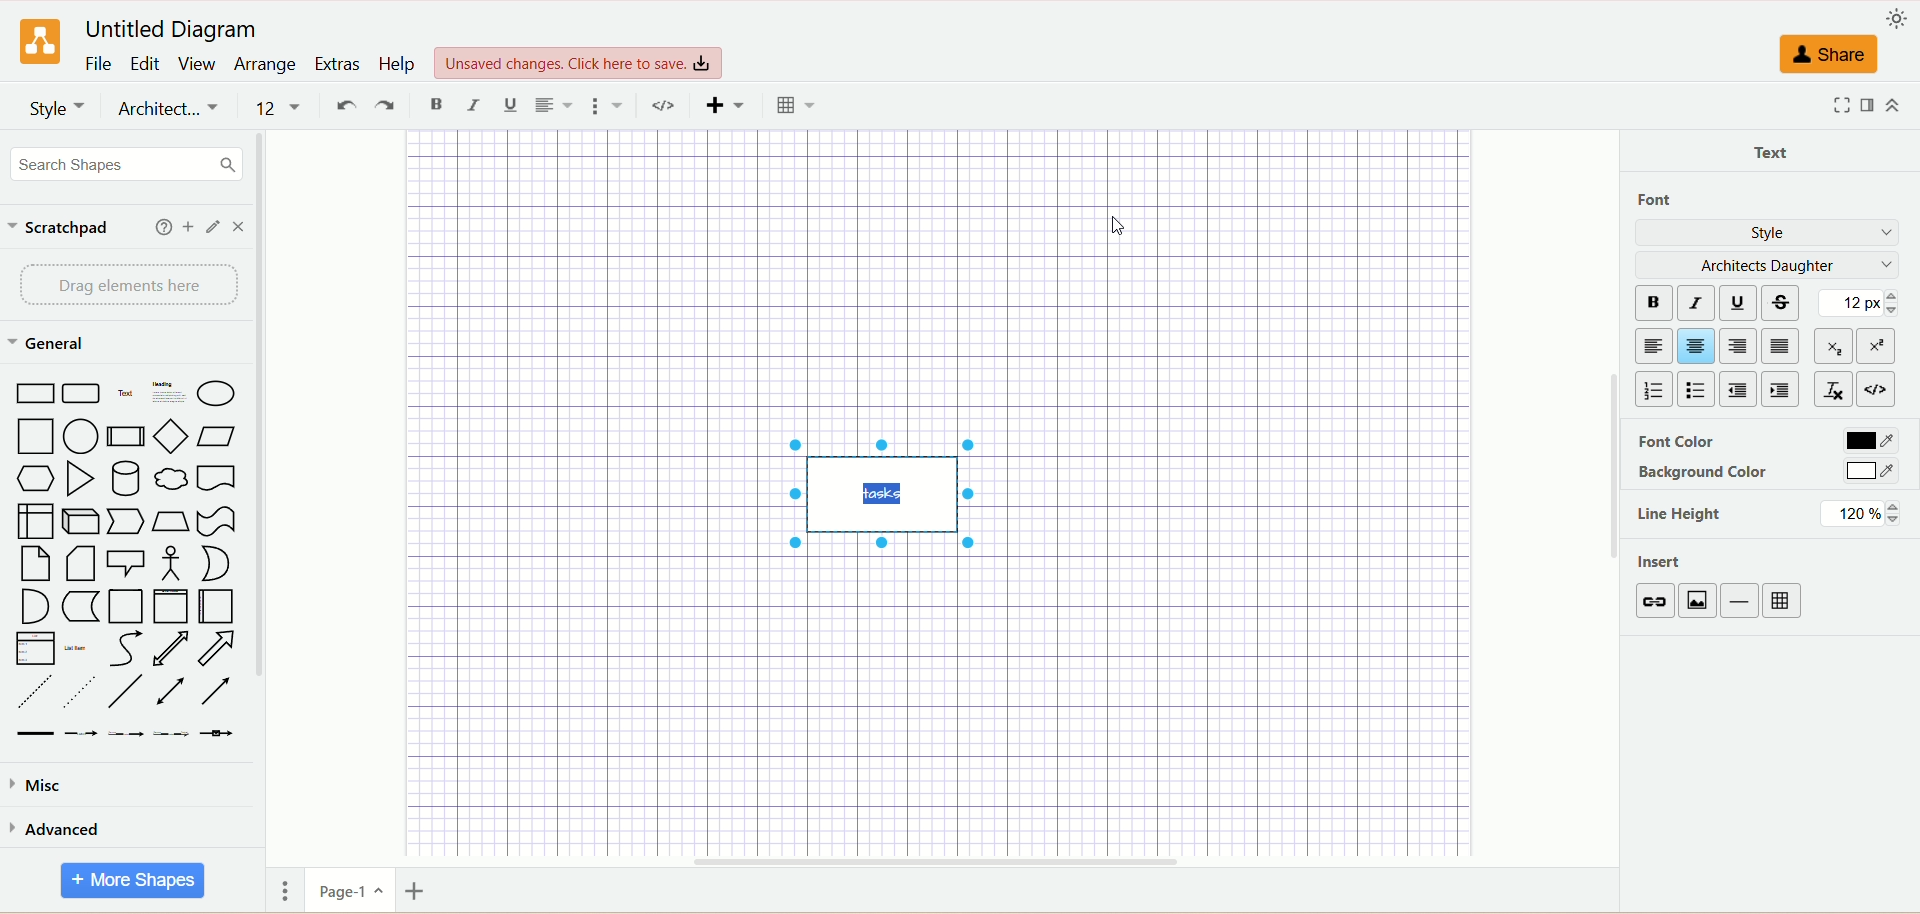 The height and width of the screenshot is (914, 1920). I want to click on Page, so click(37, 565).